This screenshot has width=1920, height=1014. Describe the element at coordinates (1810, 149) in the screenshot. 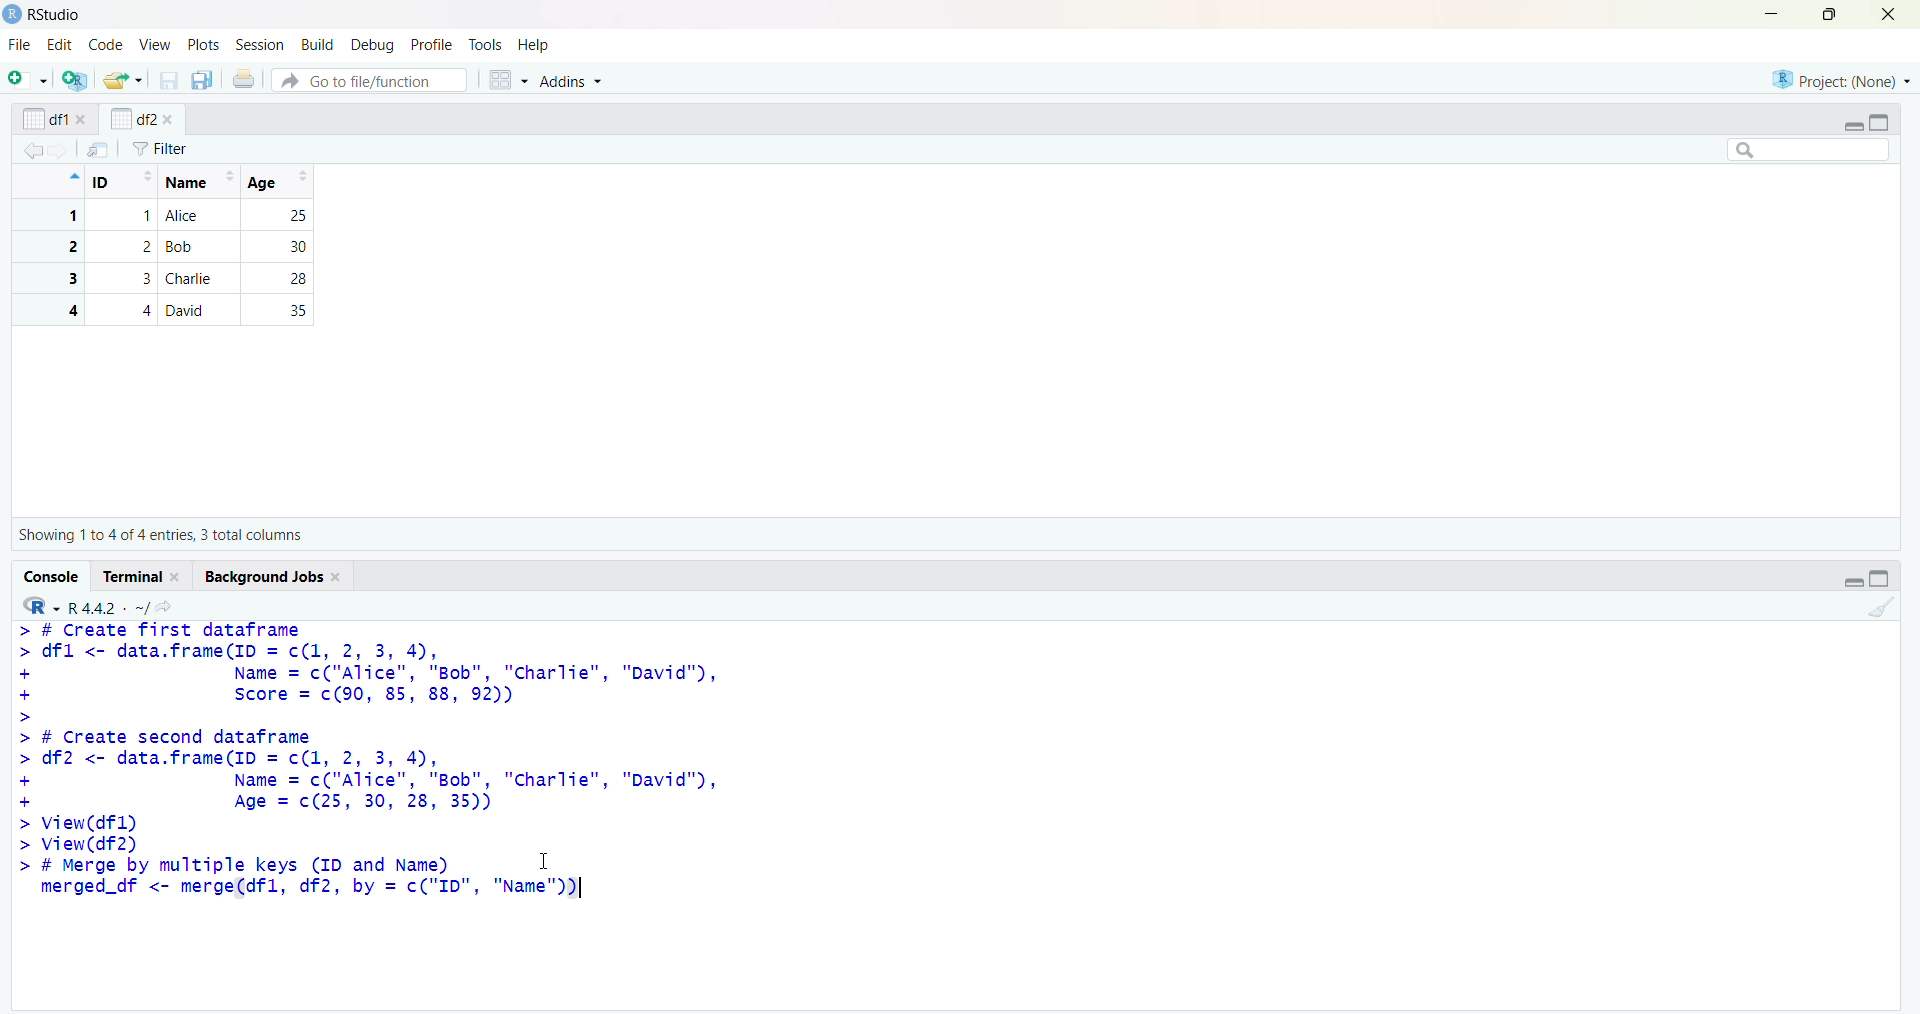

I see `searchbox` at that location.